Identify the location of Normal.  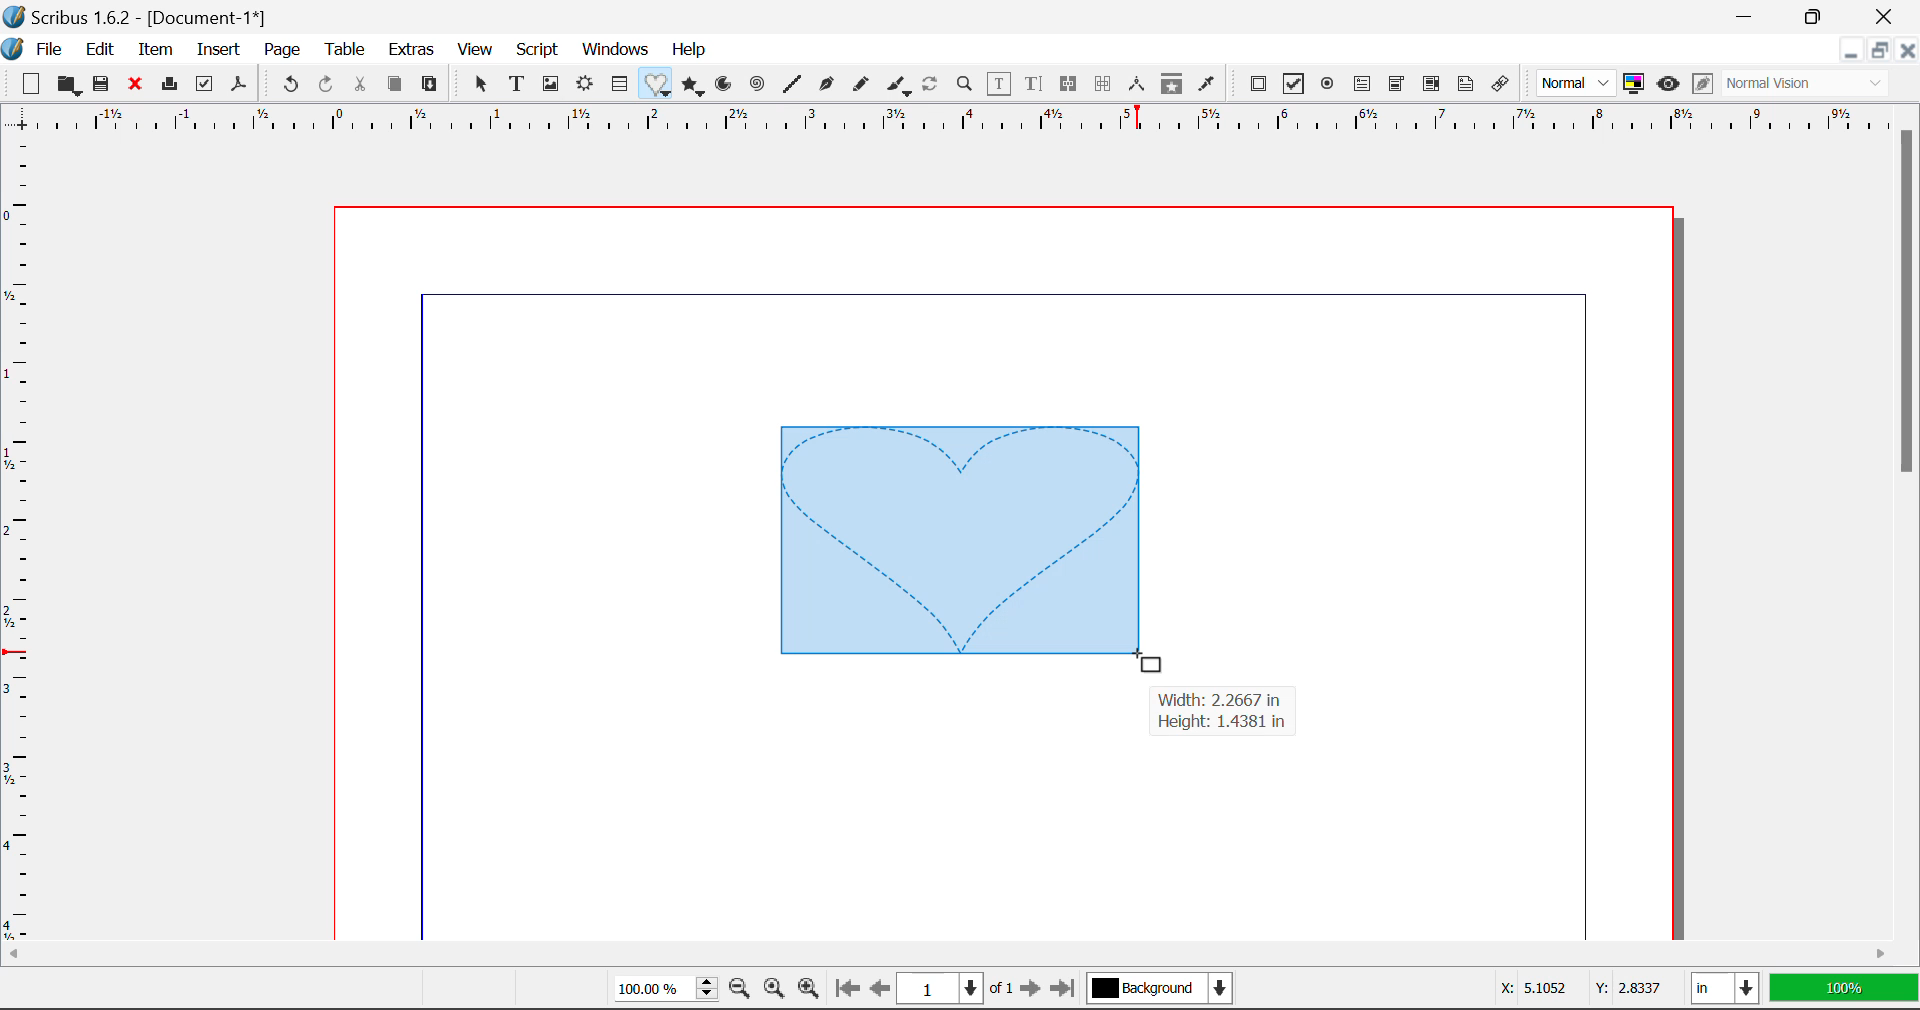
(1578, 82).